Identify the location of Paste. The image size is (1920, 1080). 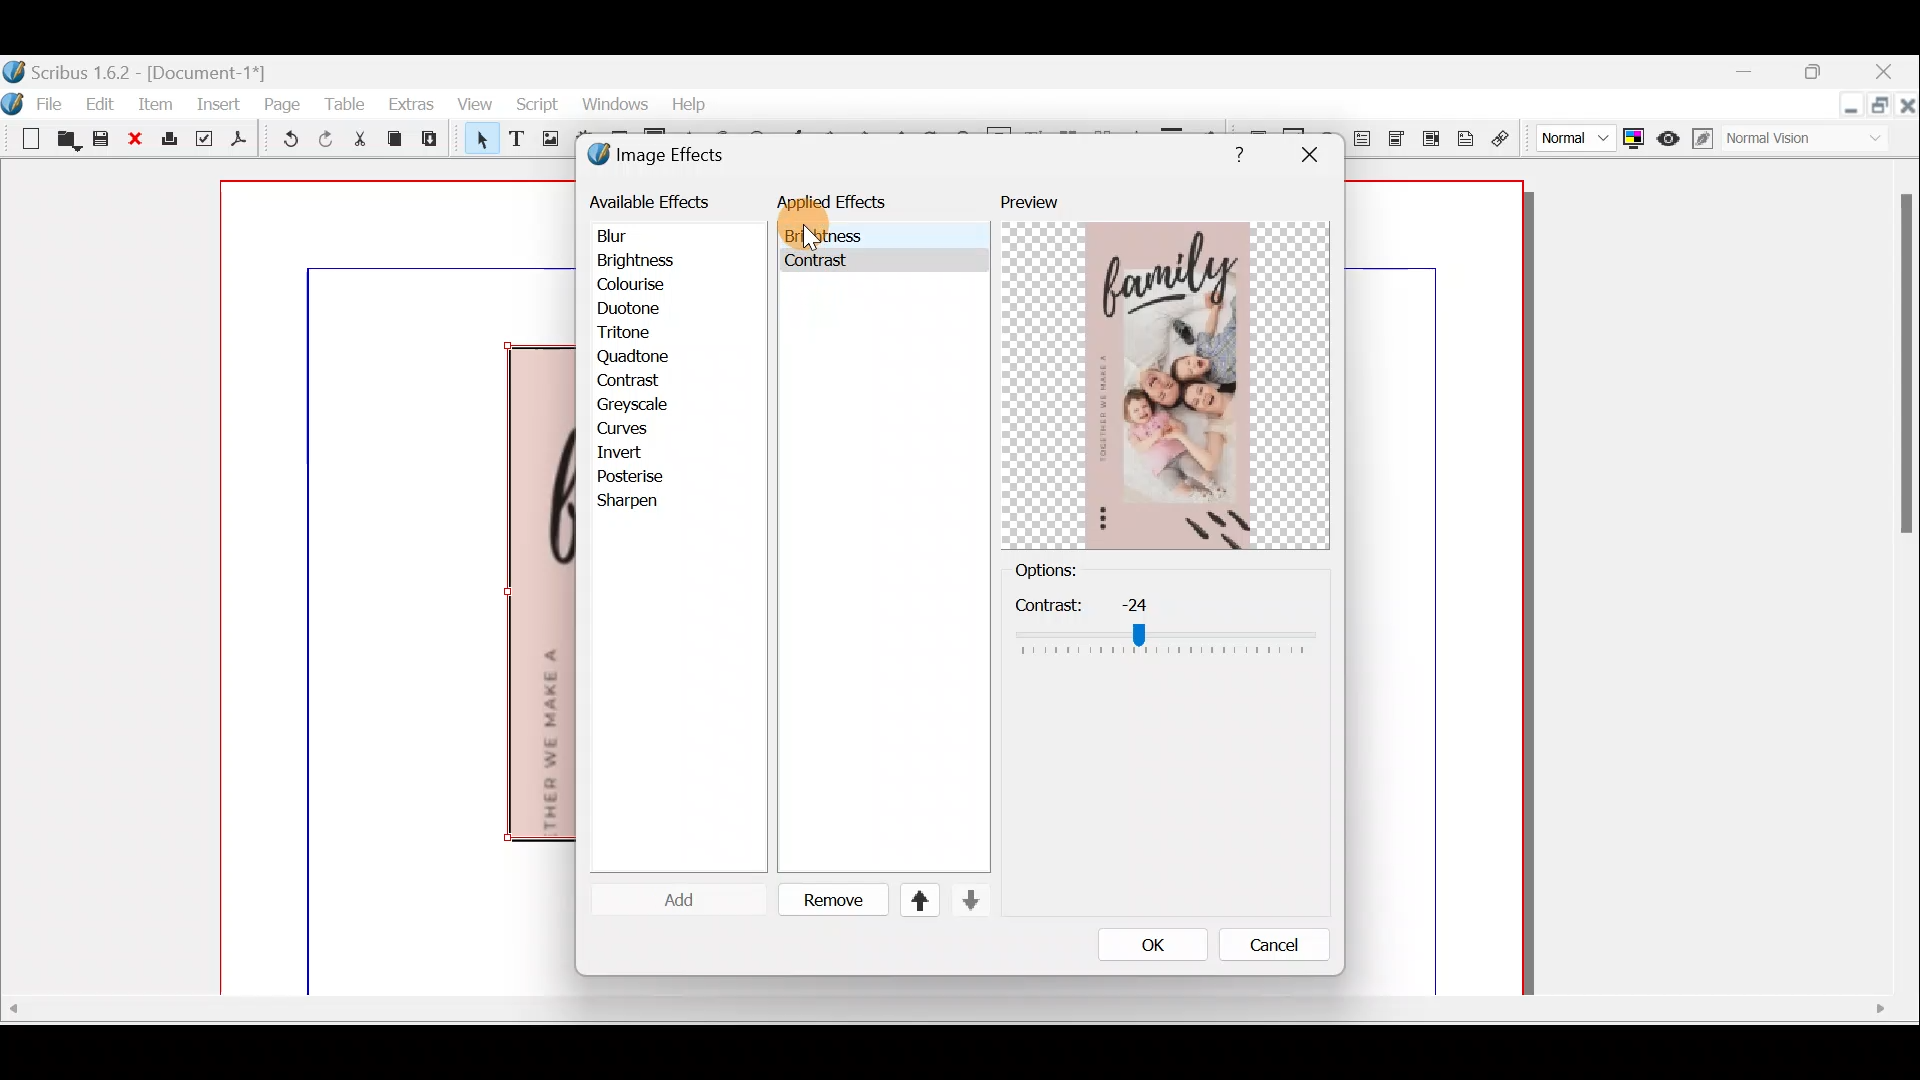
(434, 141).